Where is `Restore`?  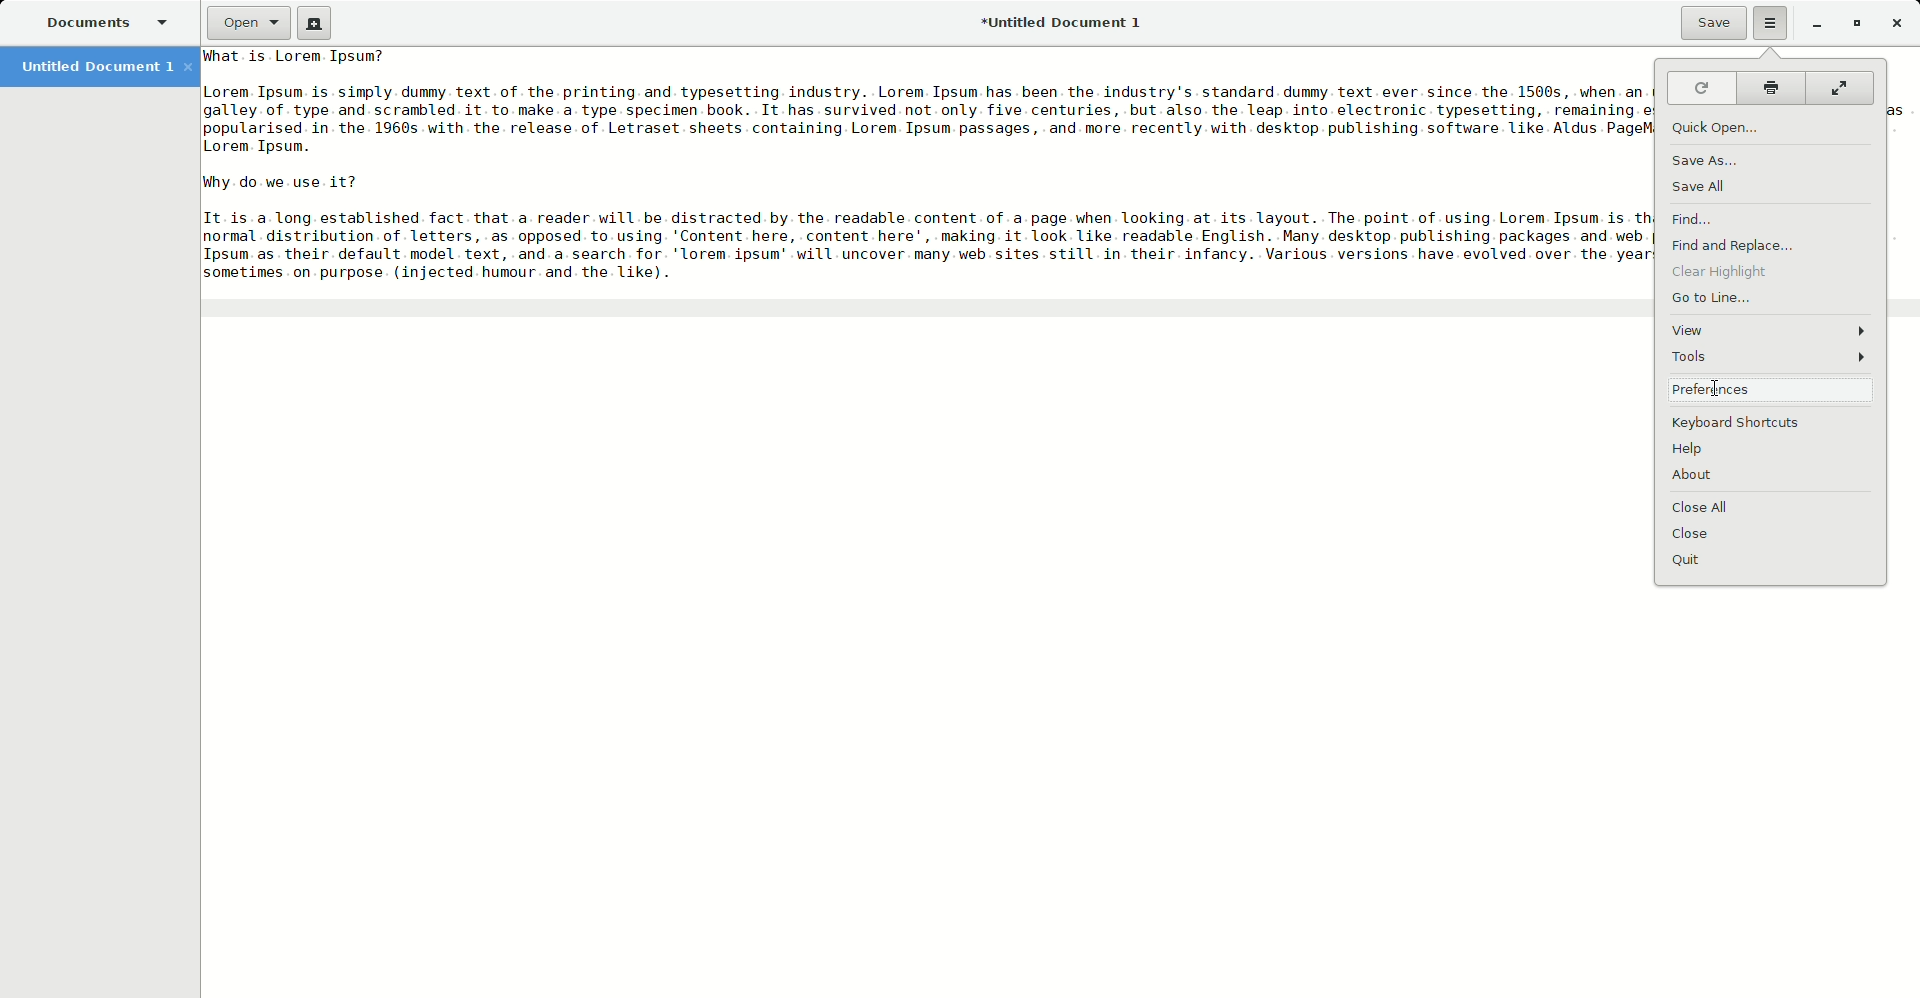
Restore is located at coordinates (1852, 24).